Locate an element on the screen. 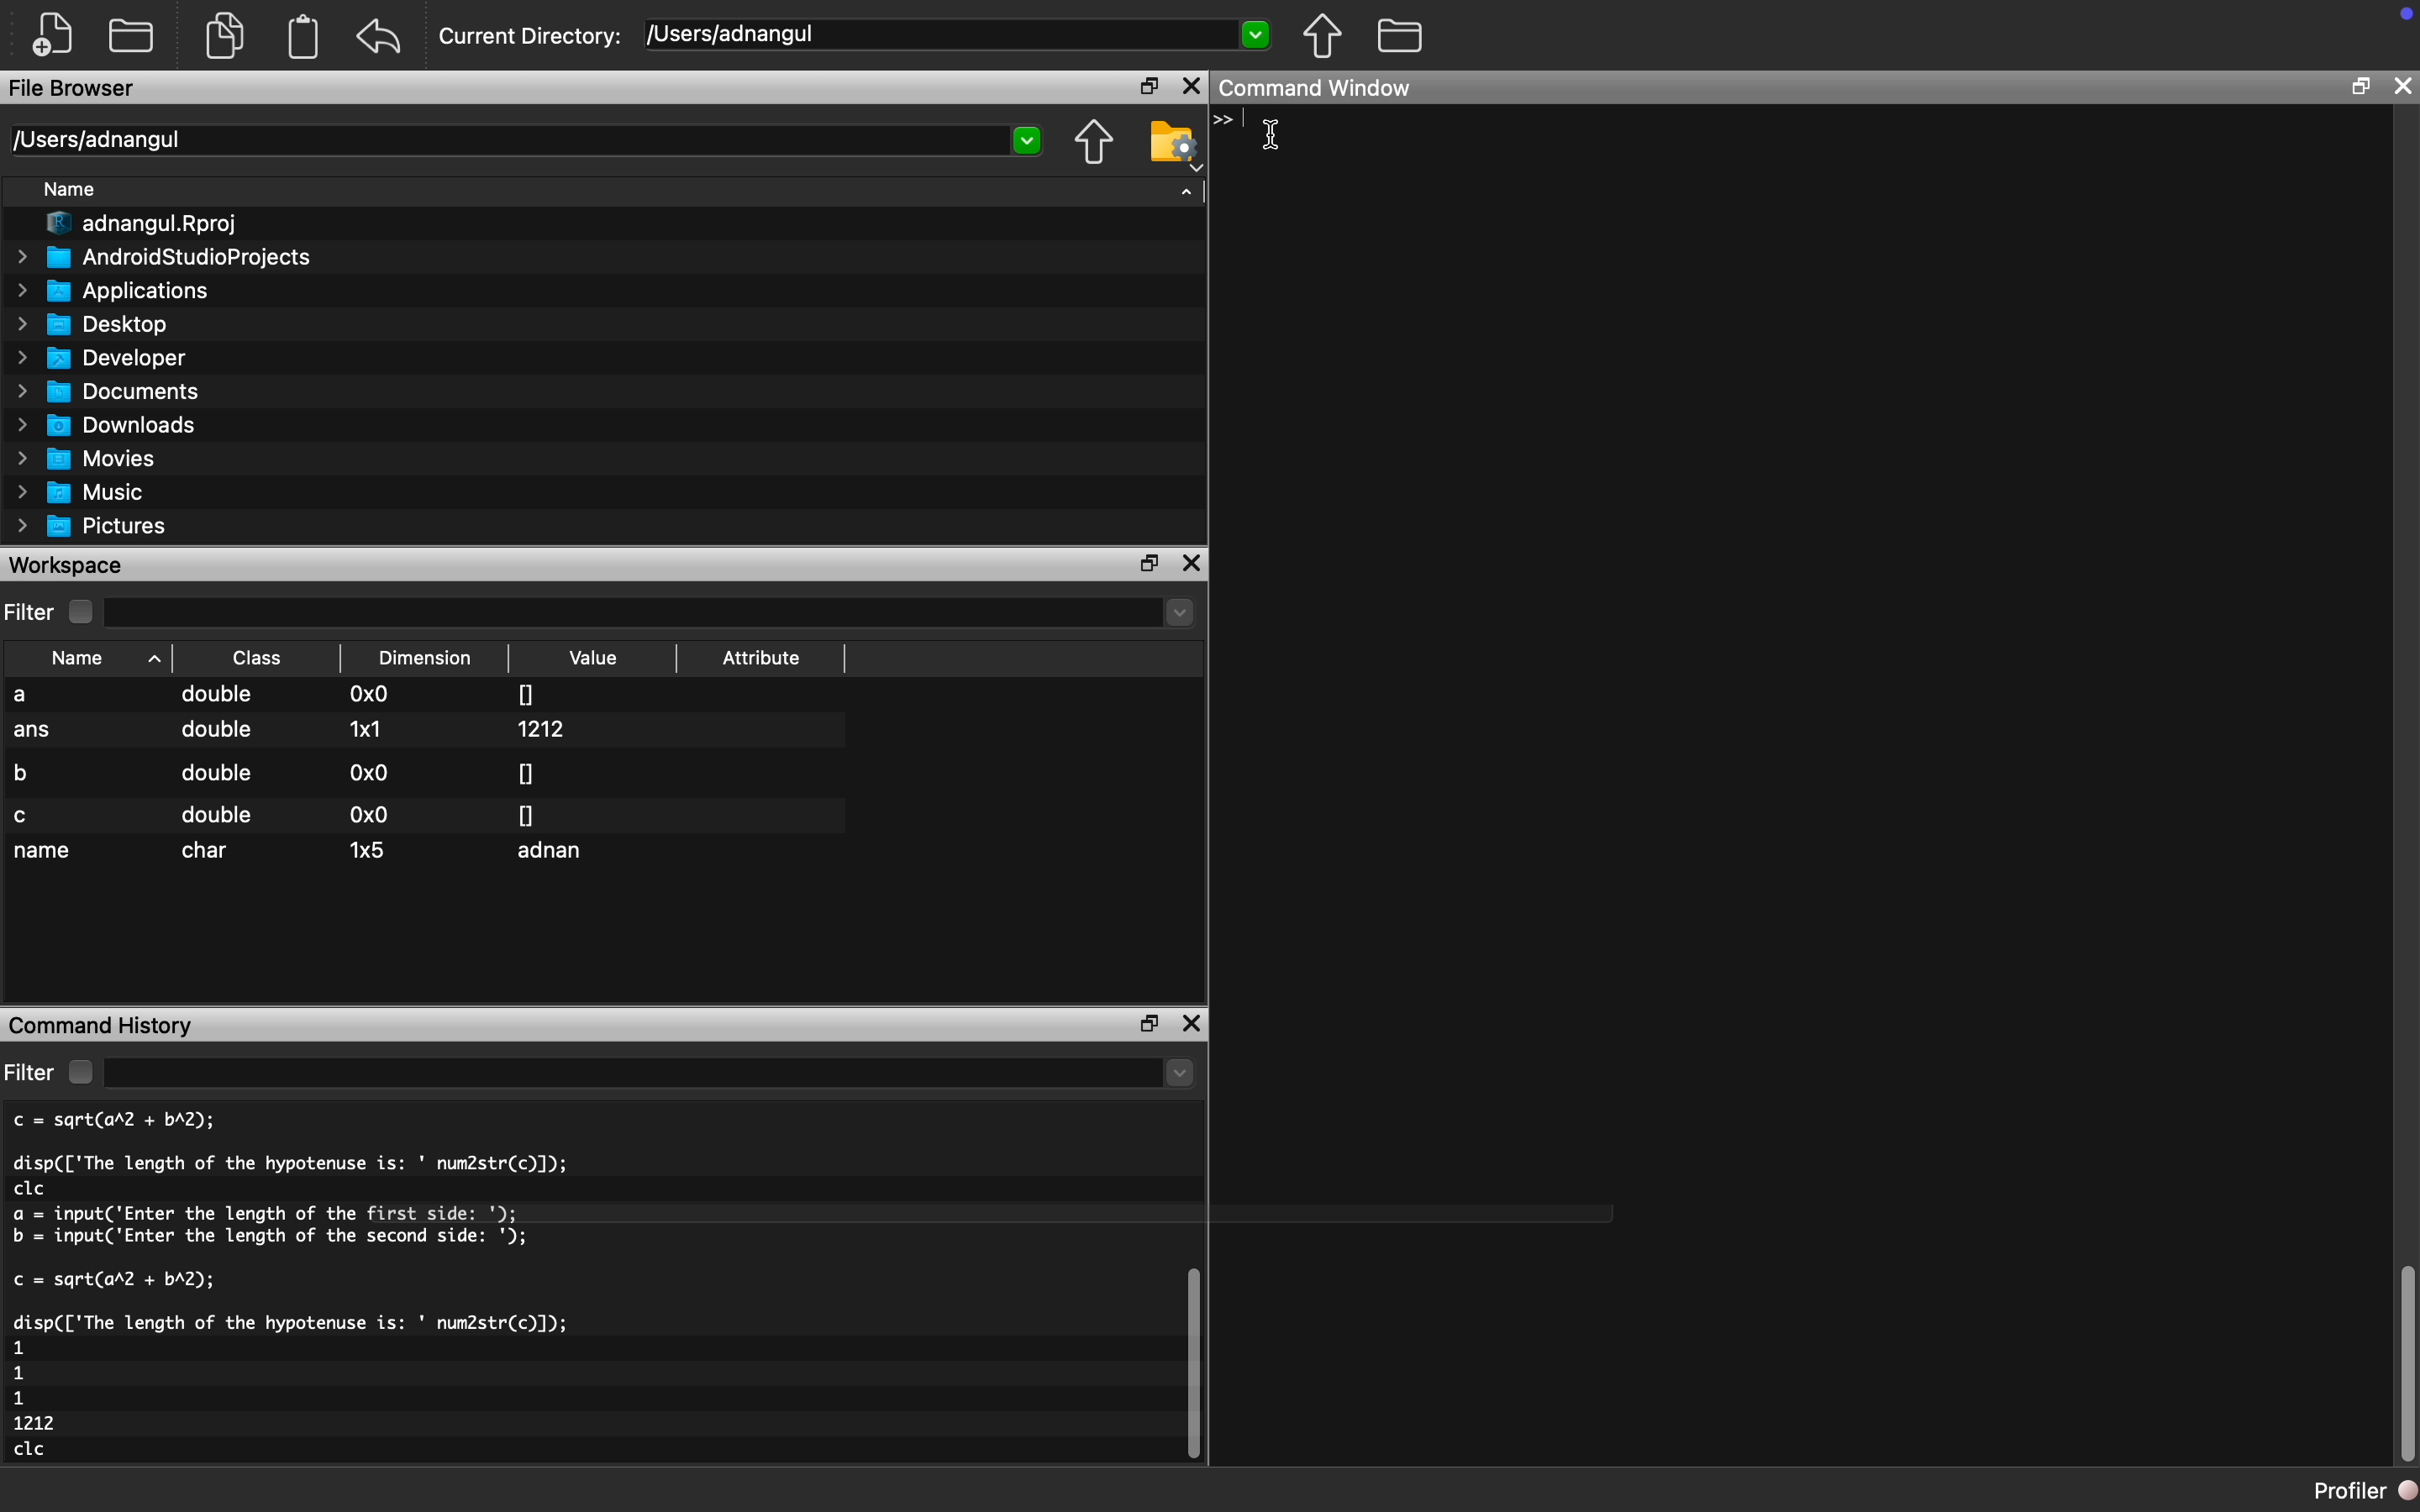 The image size is (2420, 1512). dropdown is located at coordinates (653, 613).